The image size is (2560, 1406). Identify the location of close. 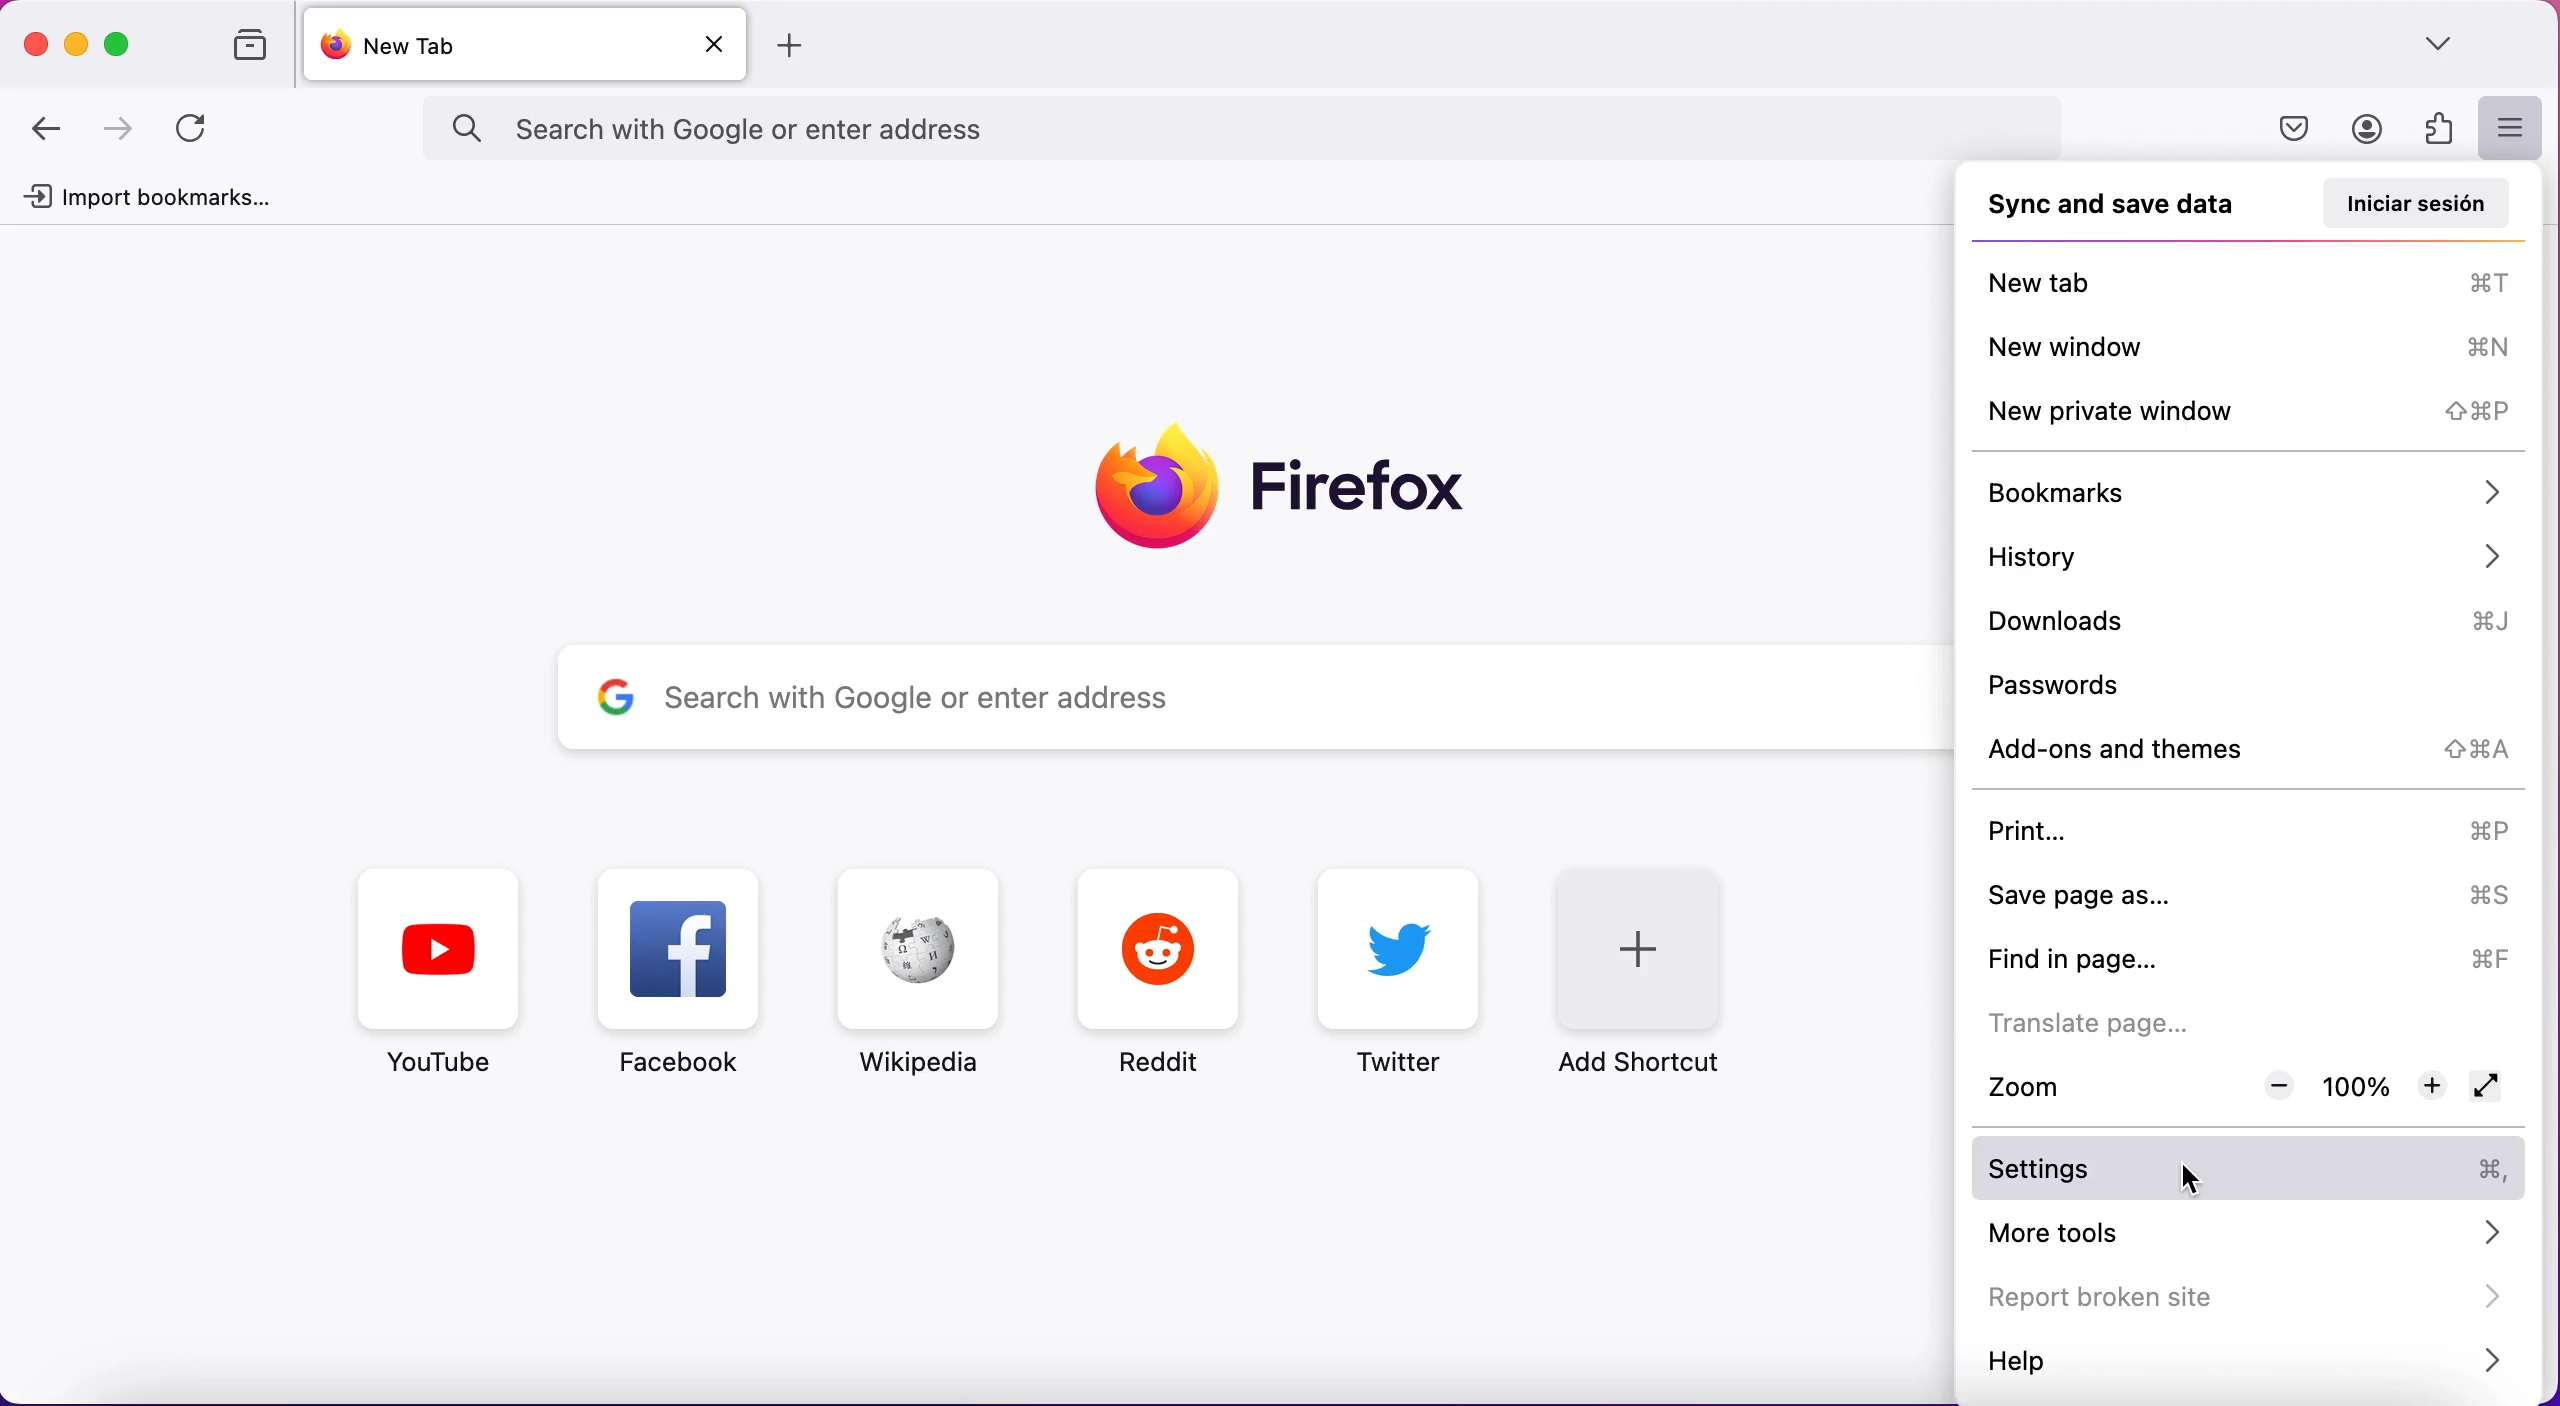
(37, 38).